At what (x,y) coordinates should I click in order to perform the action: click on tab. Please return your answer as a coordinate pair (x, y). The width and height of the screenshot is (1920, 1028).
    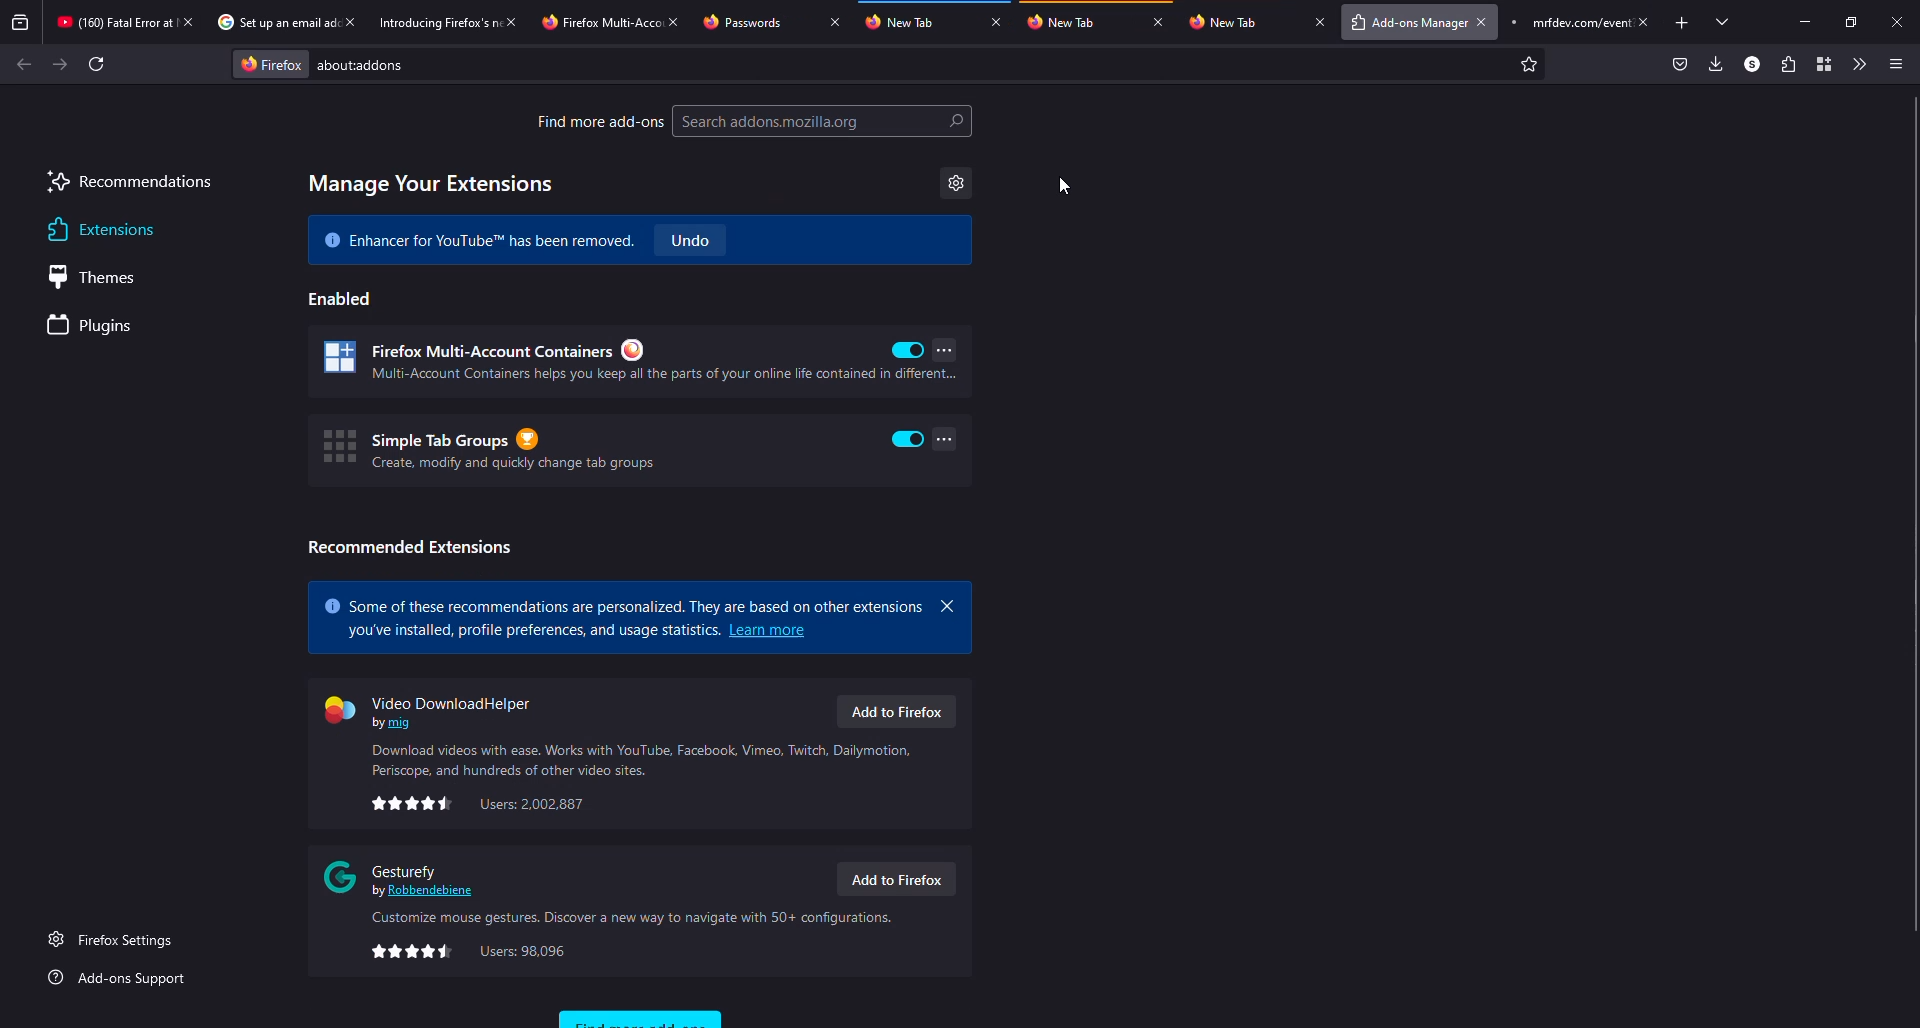
    Looking at the image, I should click on (599, 22).